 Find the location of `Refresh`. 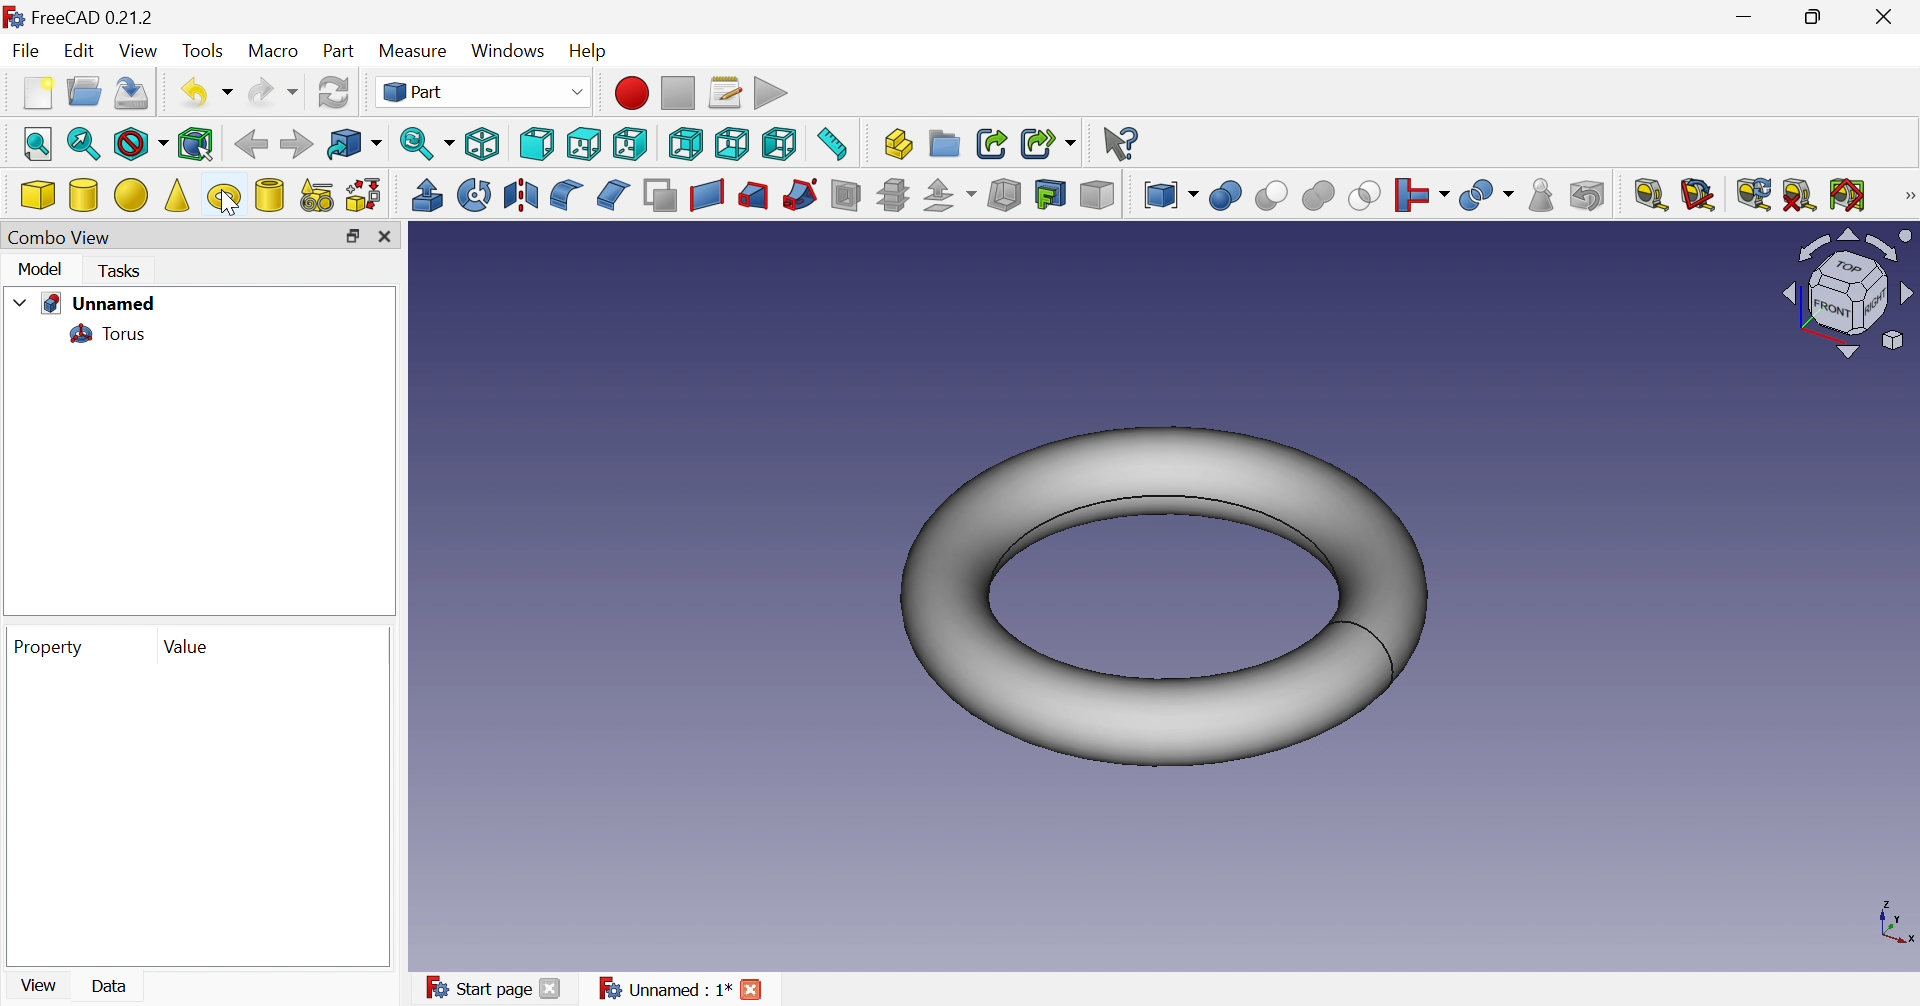

Refresh is located at coordinates (339, 91).